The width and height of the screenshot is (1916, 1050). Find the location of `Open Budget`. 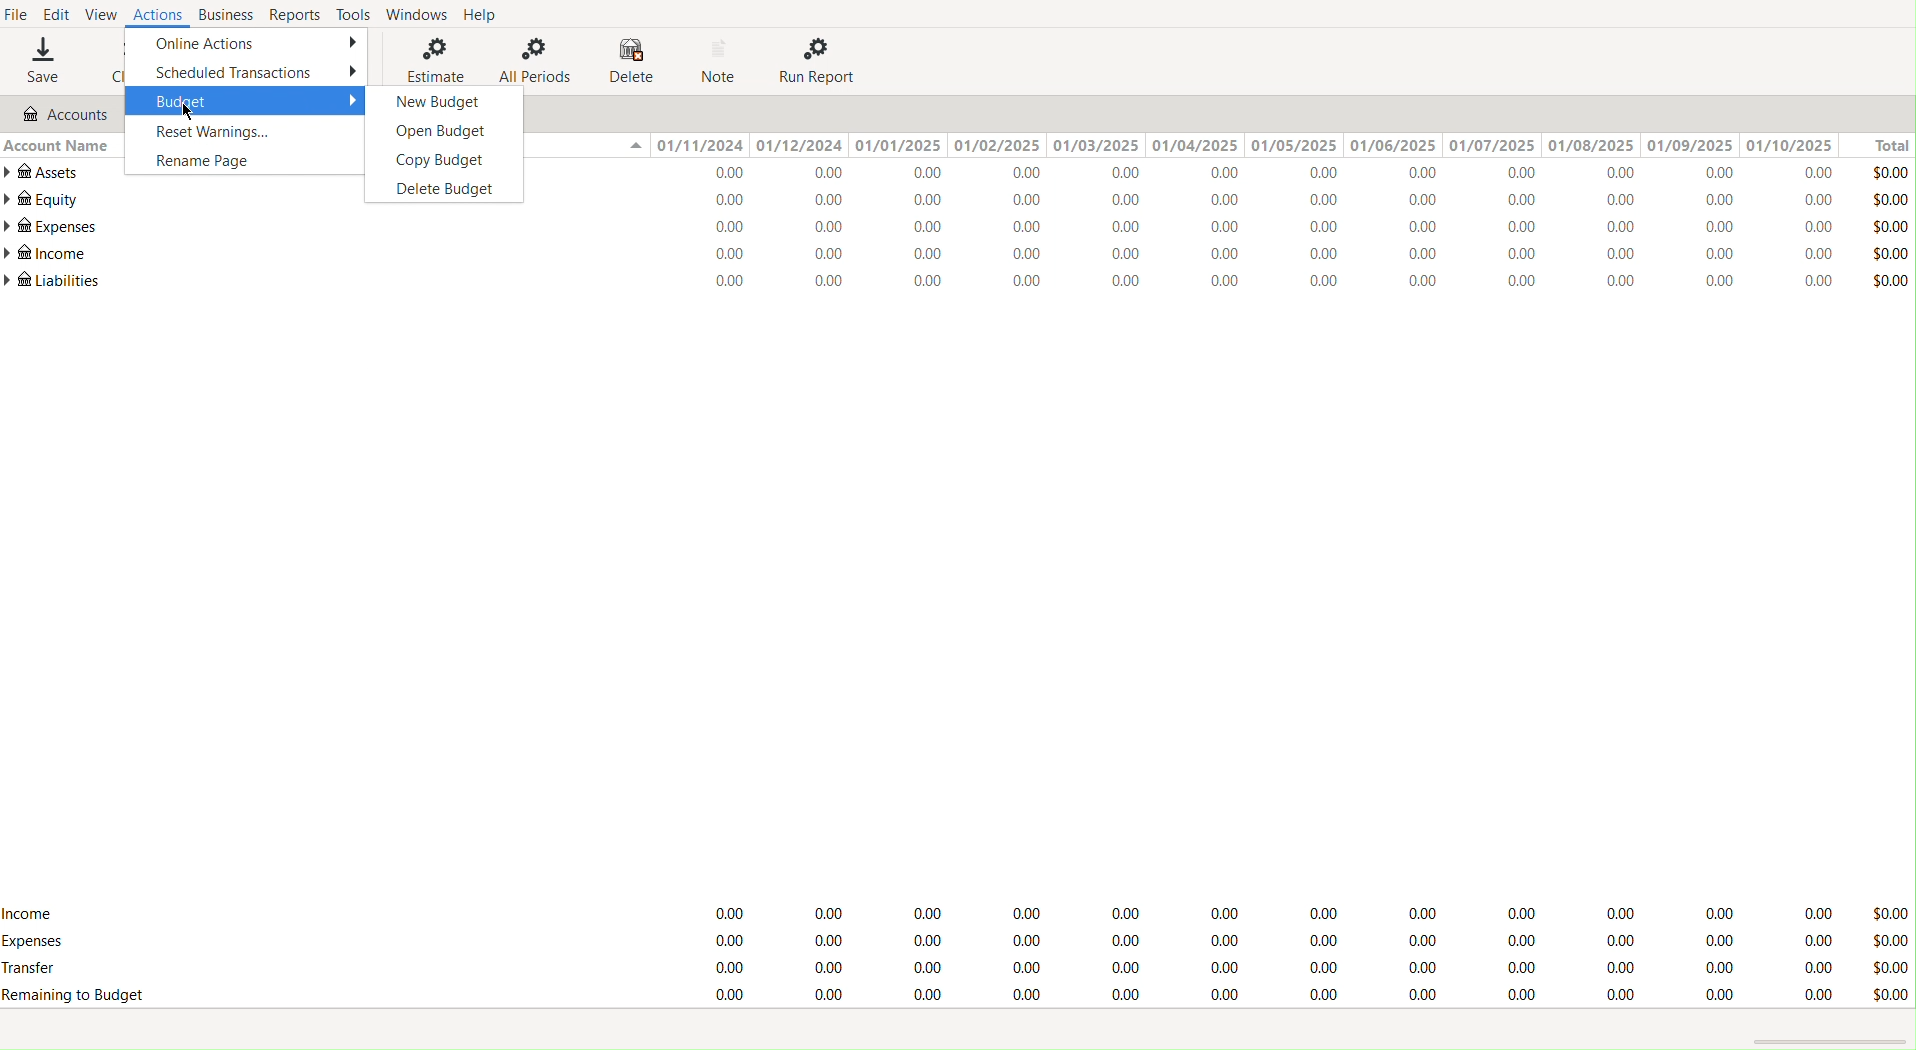

Open Budget is located at coordinates (444, 130).